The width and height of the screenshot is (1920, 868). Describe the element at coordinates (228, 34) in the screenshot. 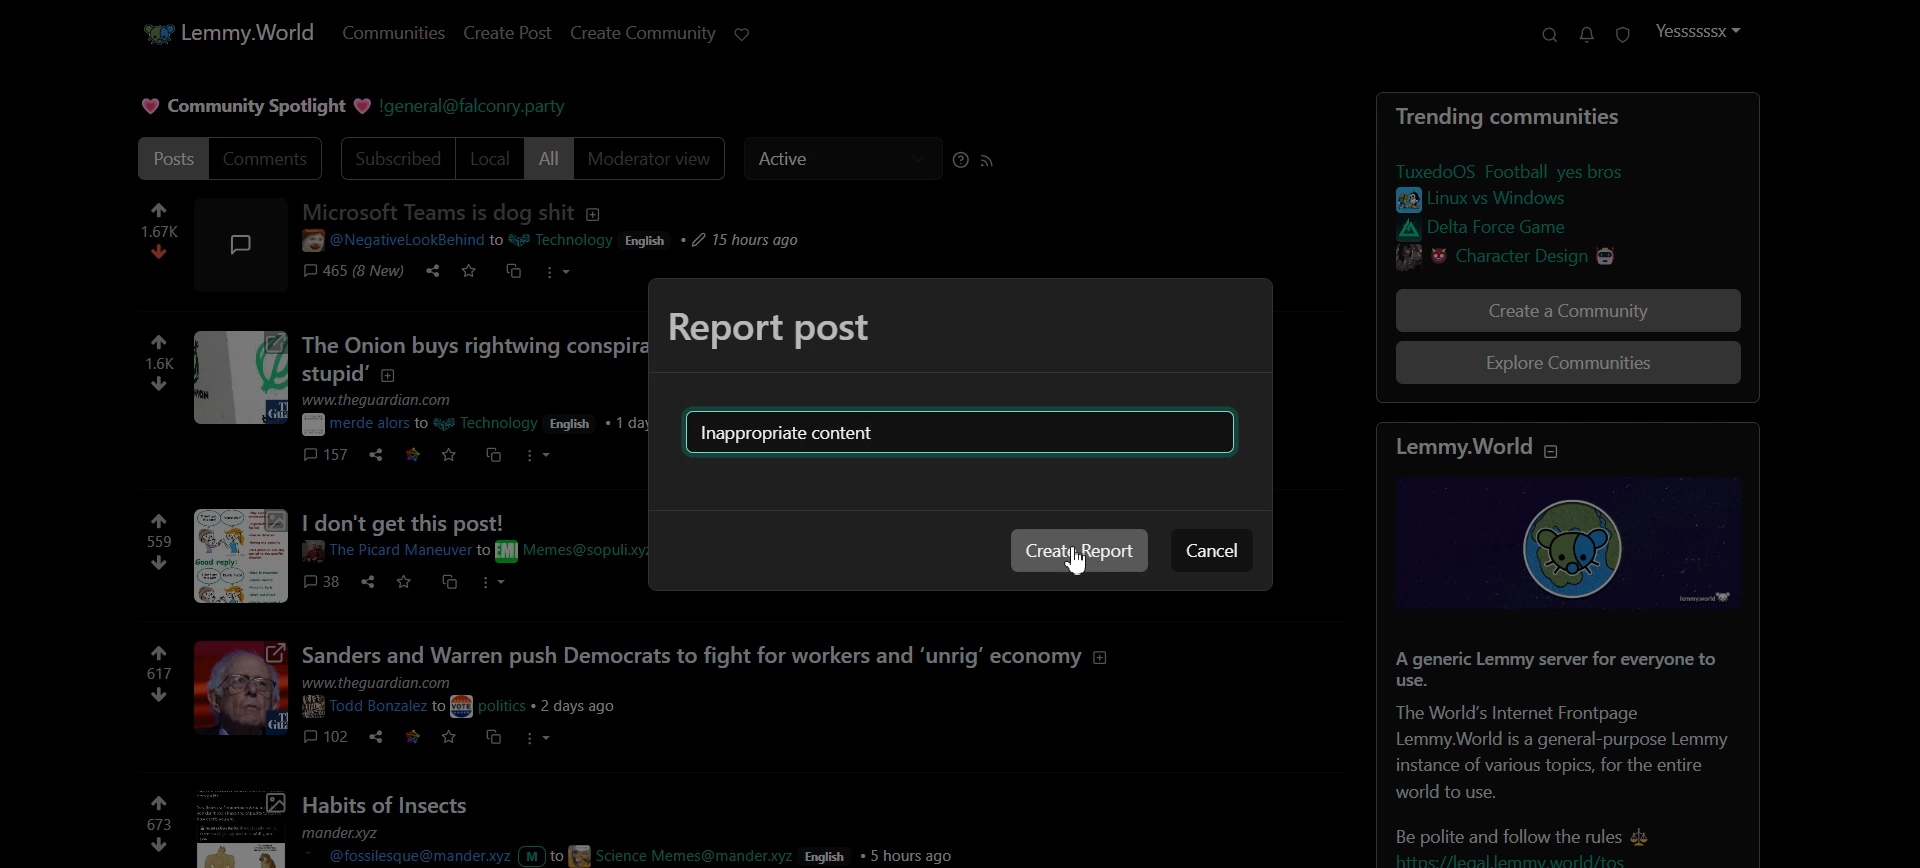

I see `Home Page` at that location.